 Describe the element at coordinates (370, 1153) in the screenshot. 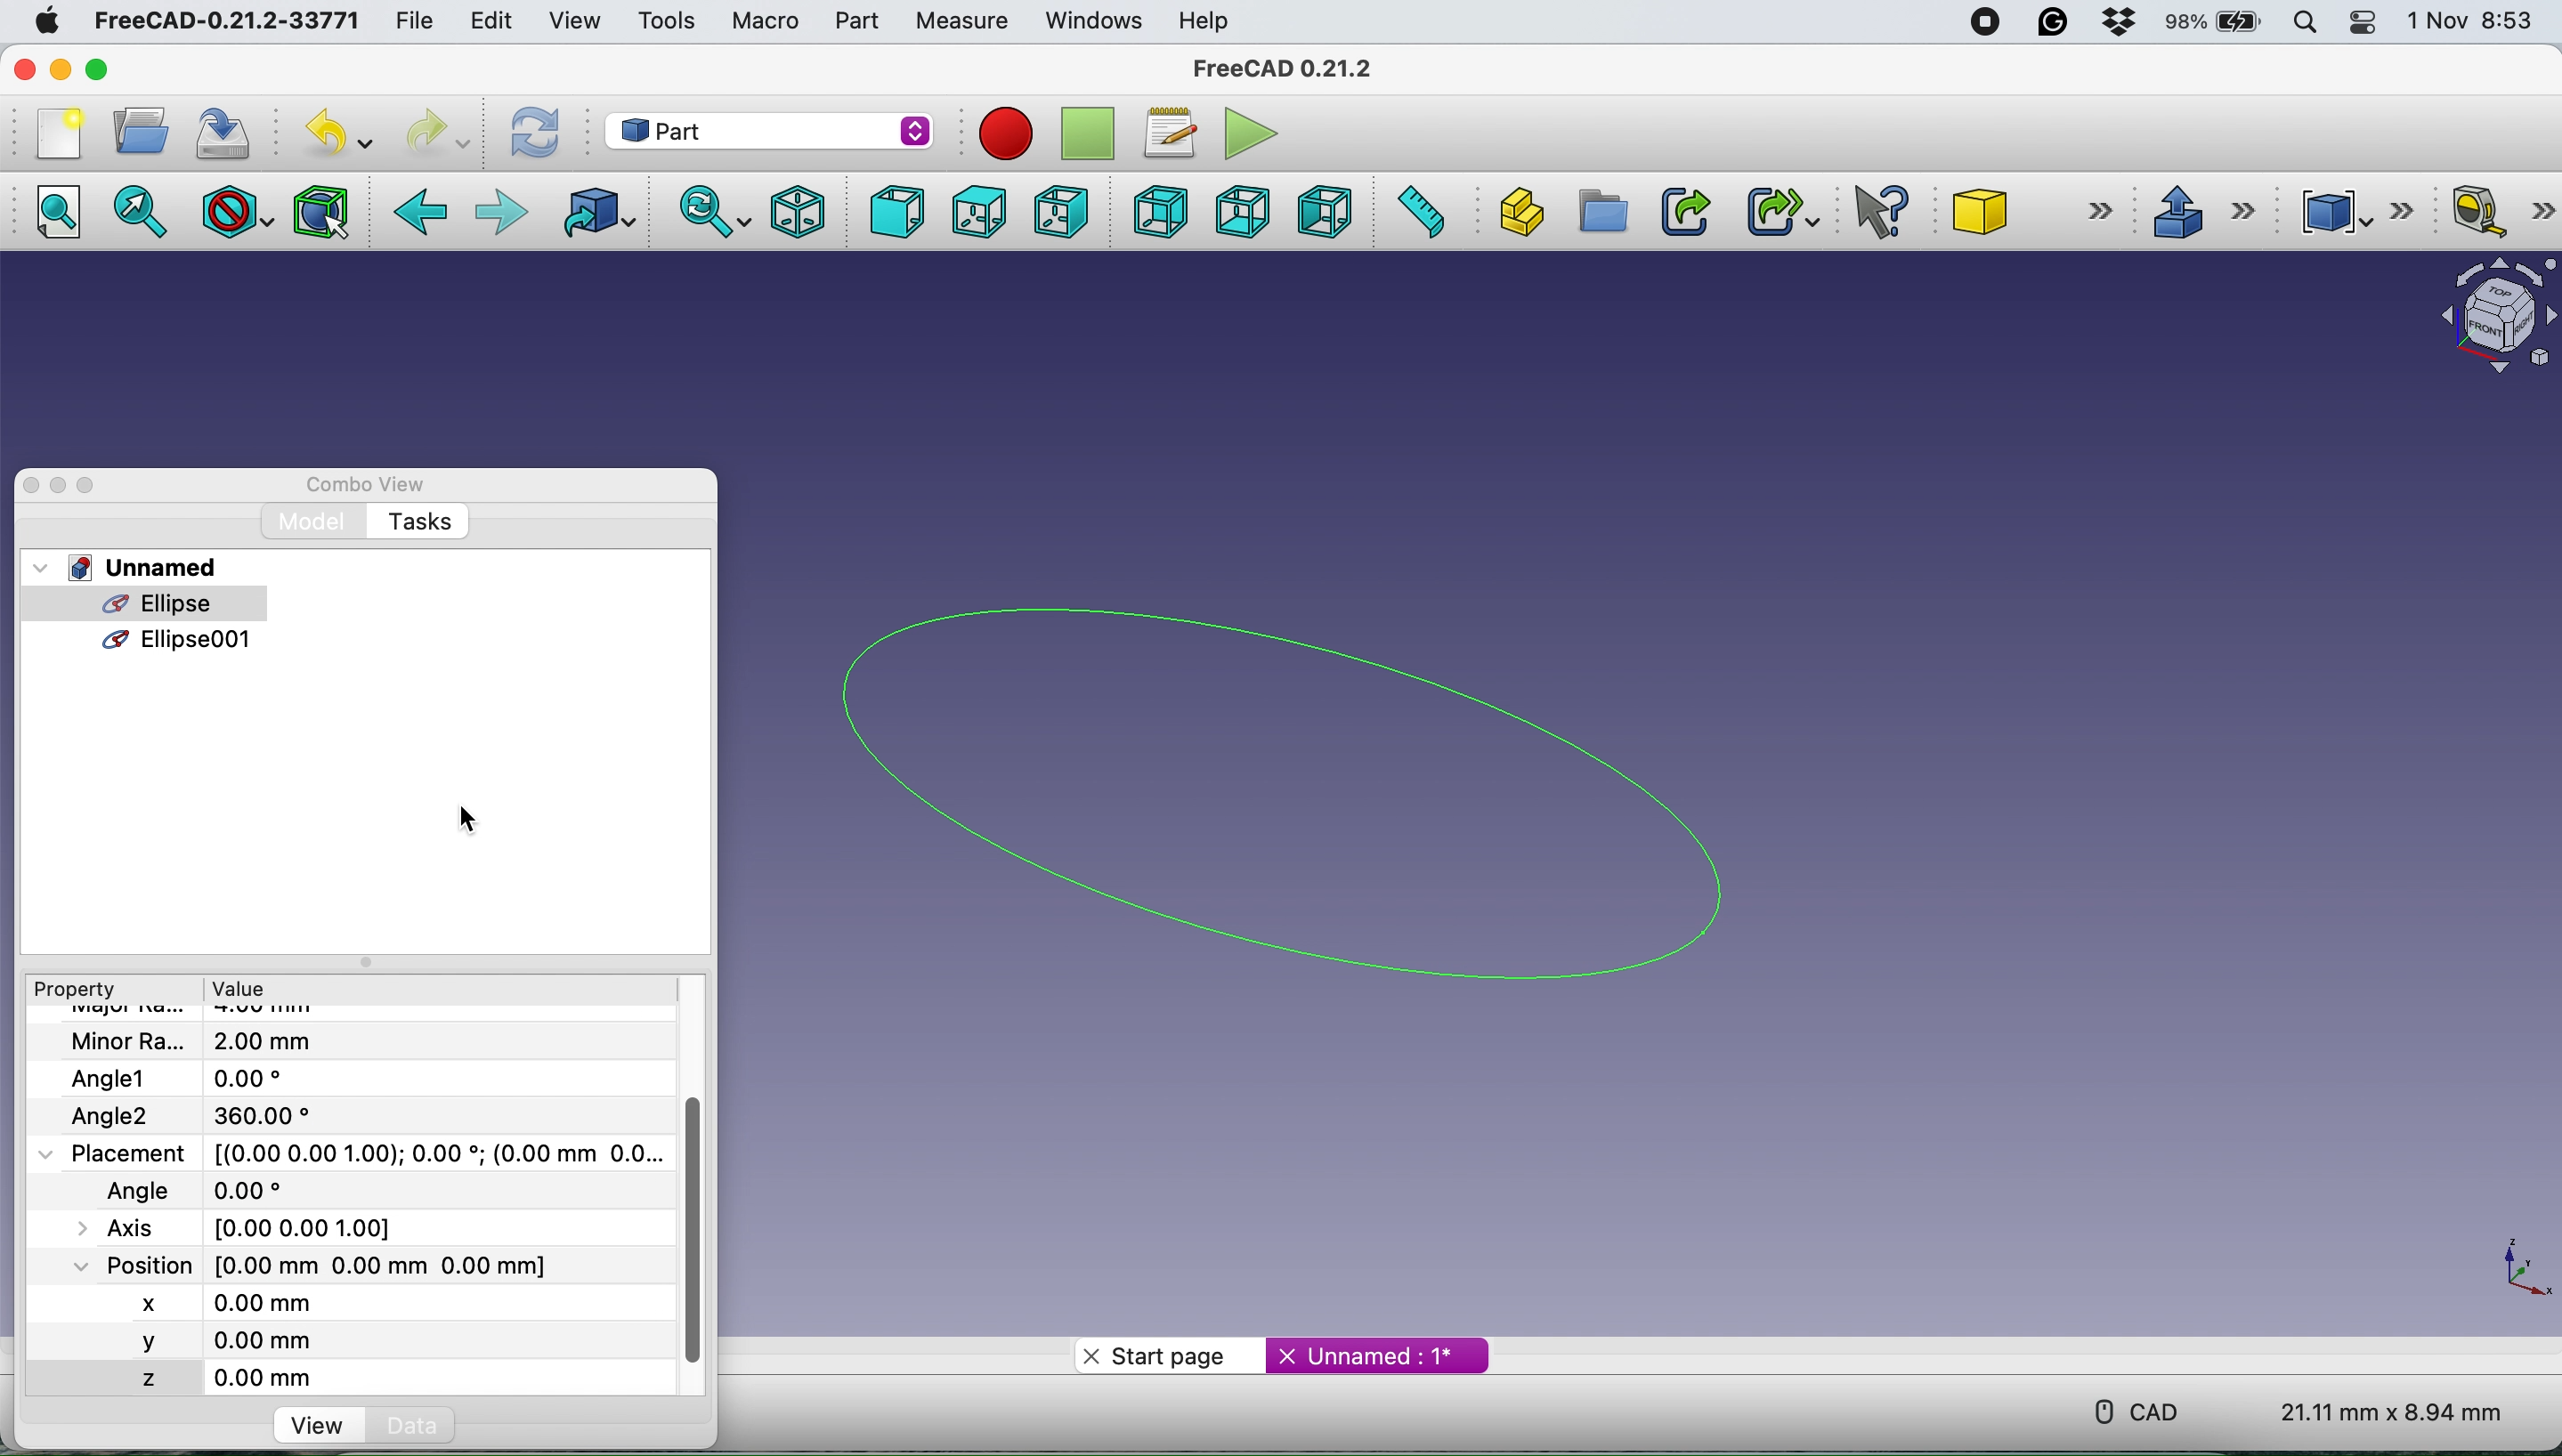

I see `placement` at that location.